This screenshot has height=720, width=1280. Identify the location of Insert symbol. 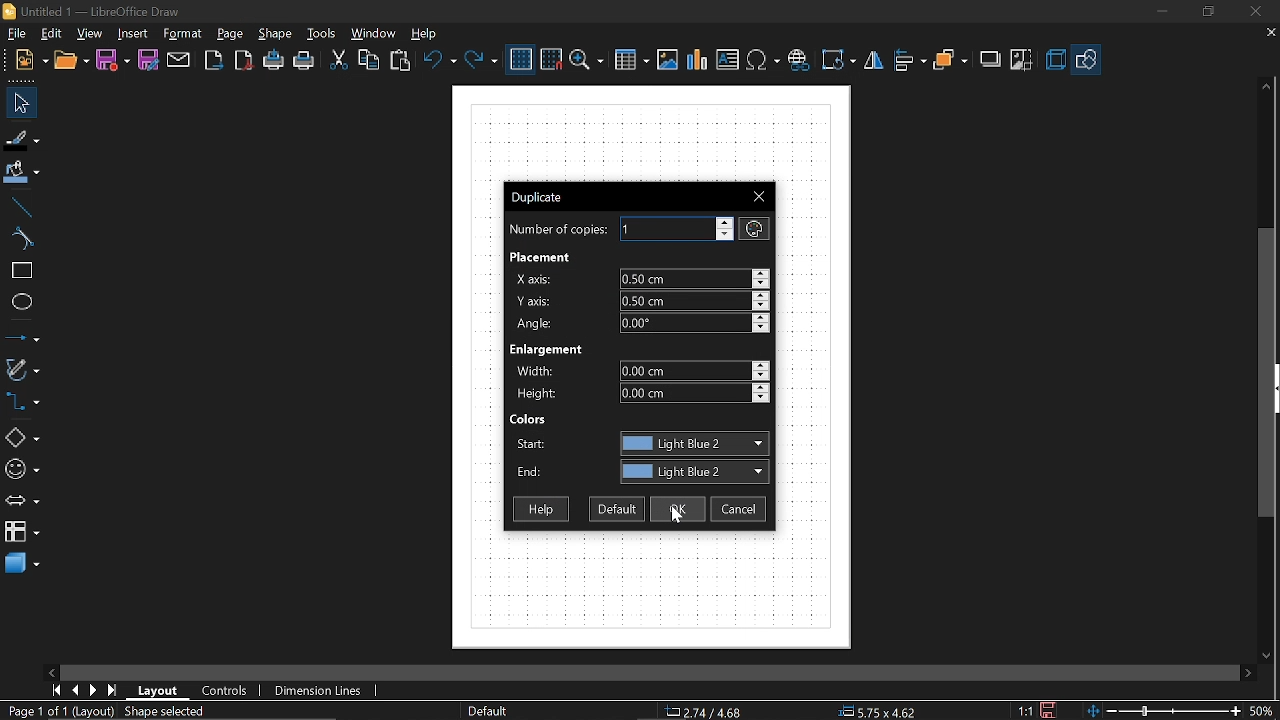
(798, 60).